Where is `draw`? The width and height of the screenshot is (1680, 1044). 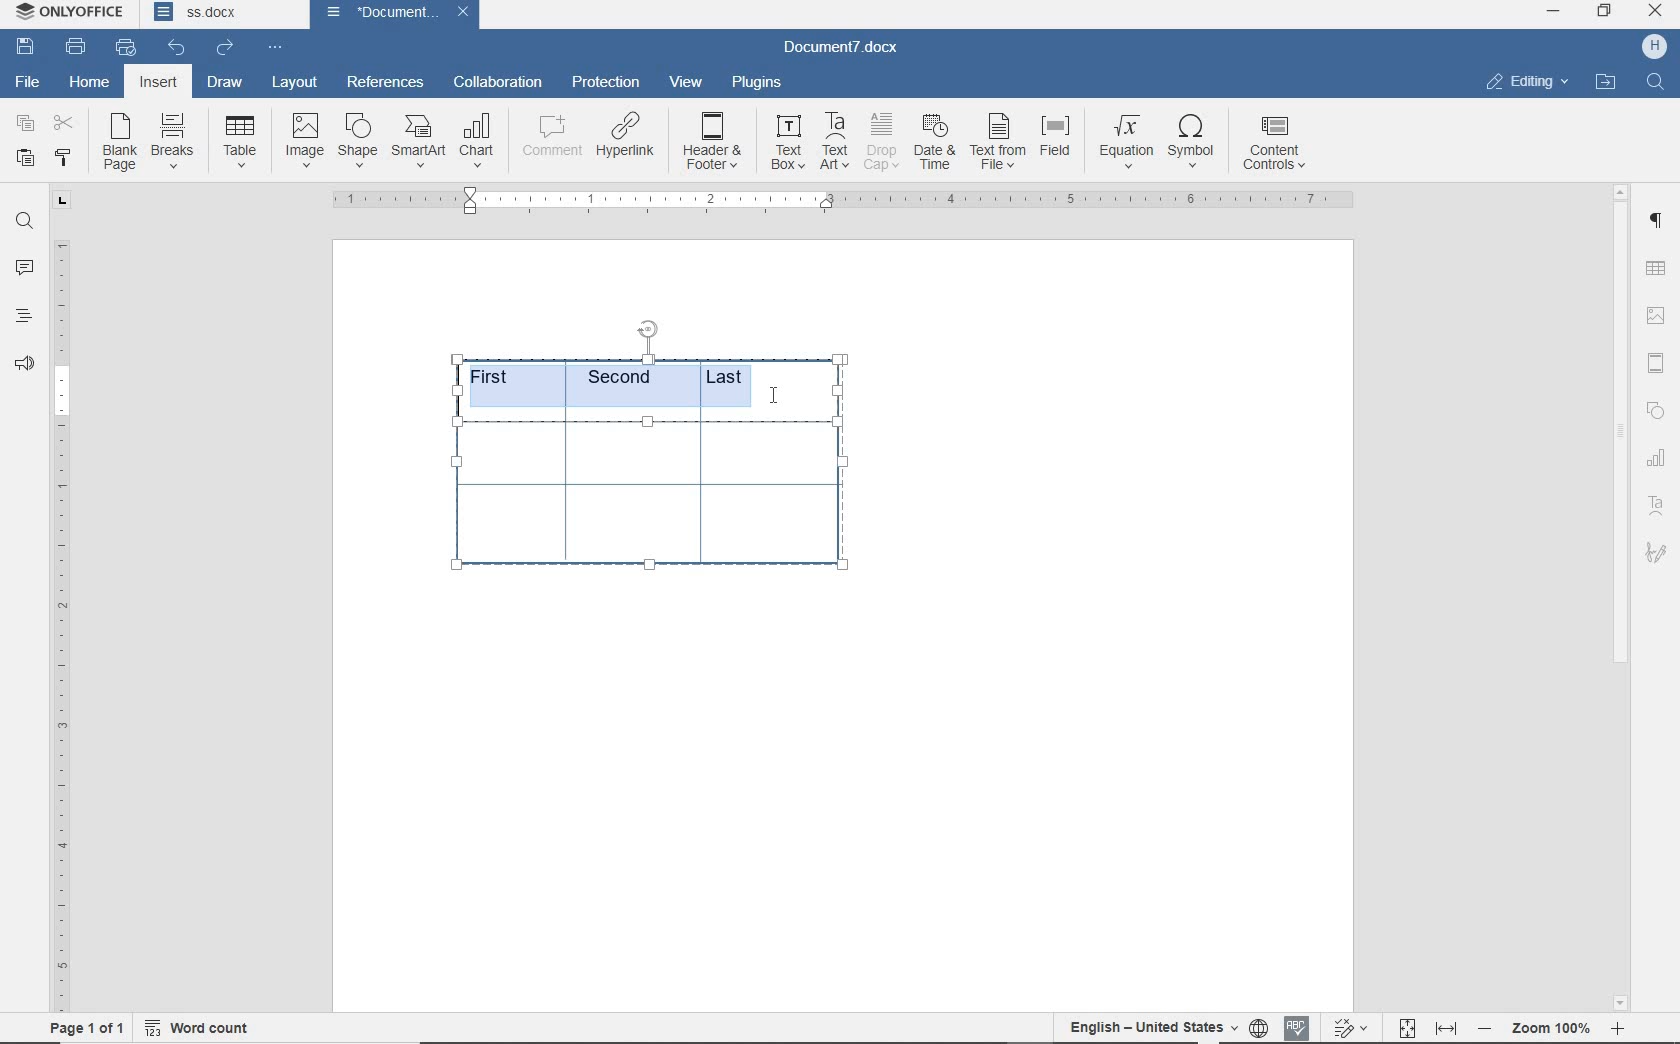
draw is located at coordinates (223, 82).